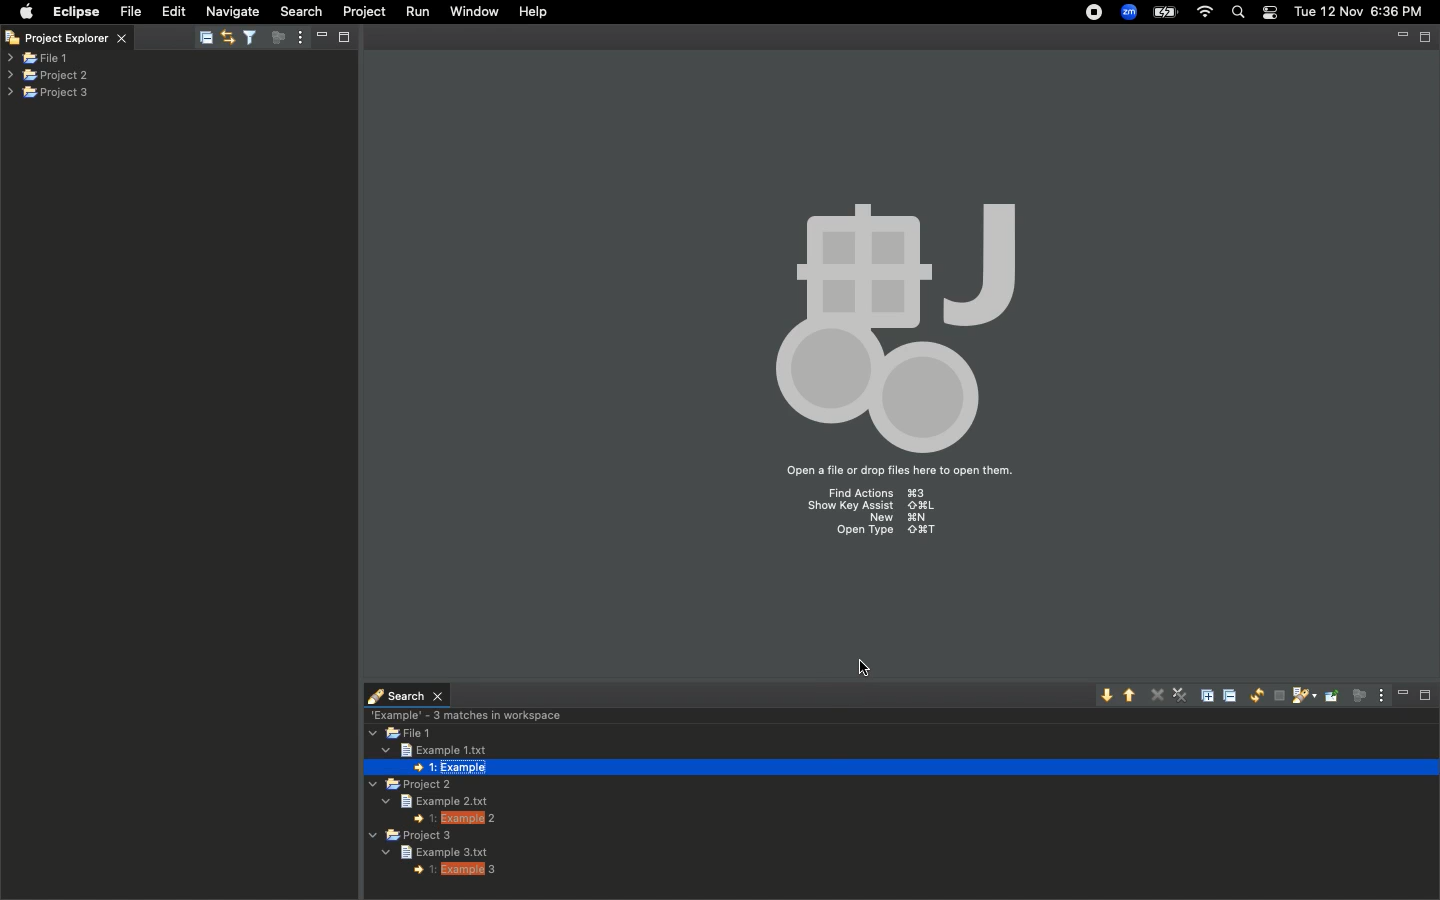 The image size is (1440, 900). What do you see at coordinates (403, 734) in the screenshot?
I see `File 1` at bounding box center [403, 734].